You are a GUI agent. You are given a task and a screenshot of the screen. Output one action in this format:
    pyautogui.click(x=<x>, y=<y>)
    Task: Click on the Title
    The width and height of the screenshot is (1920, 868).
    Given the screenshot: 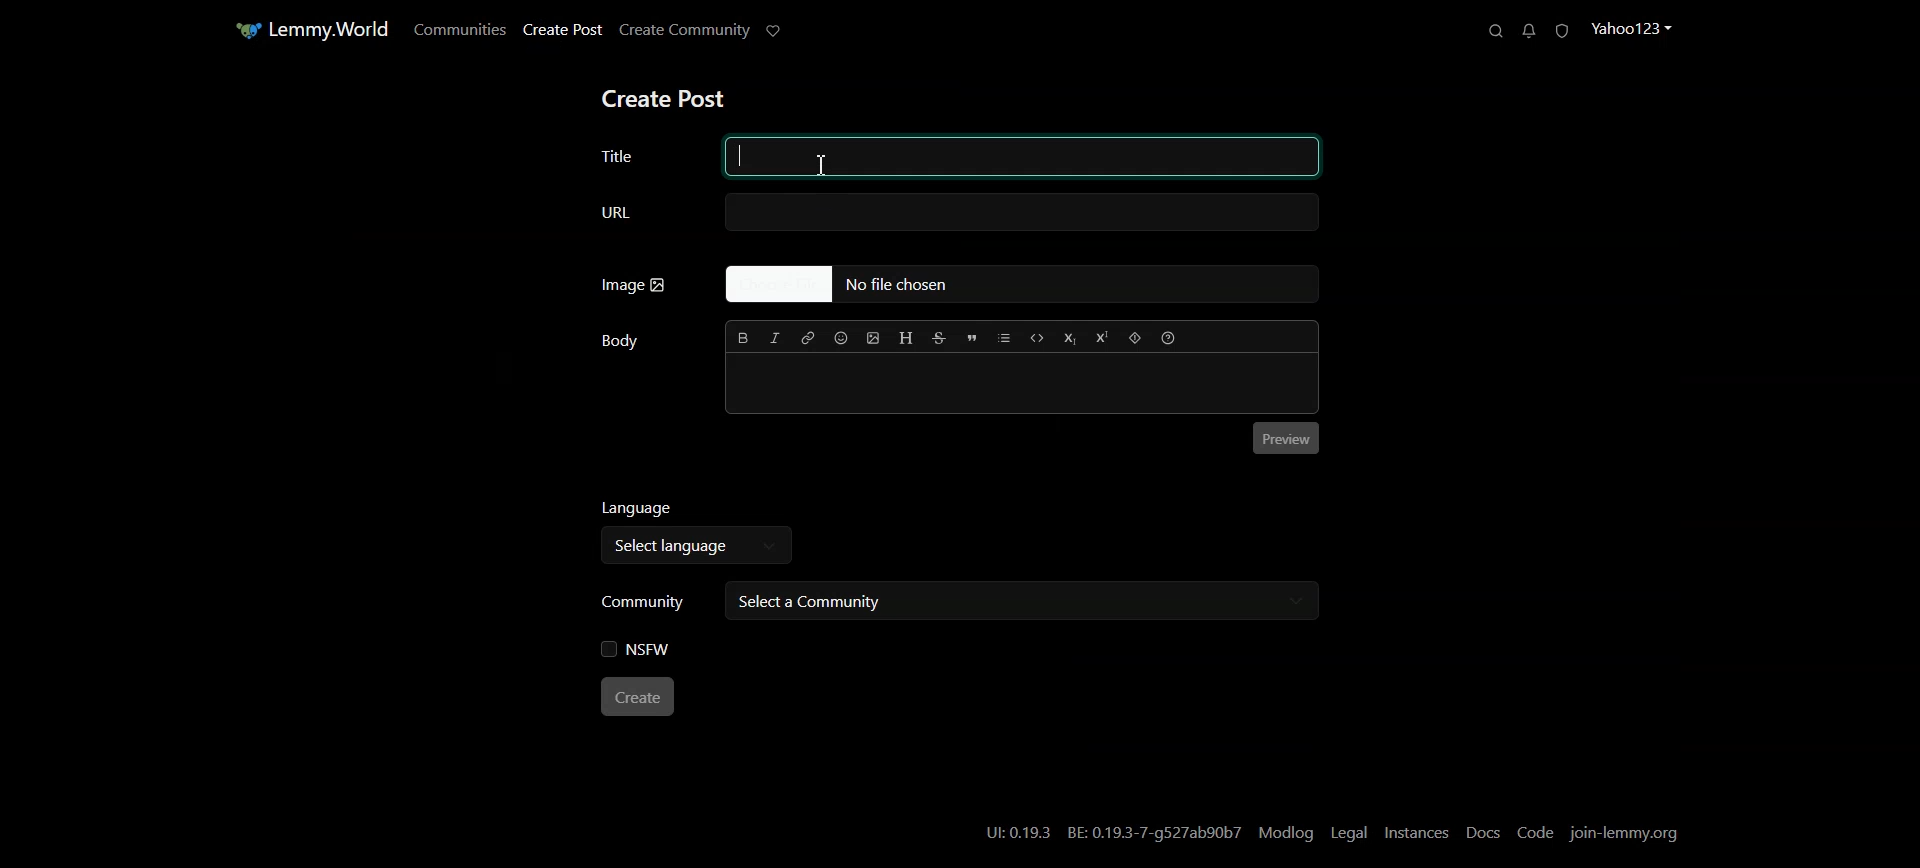 What is the action you would take?
    pyautogui.click(x=959, y=153)
    